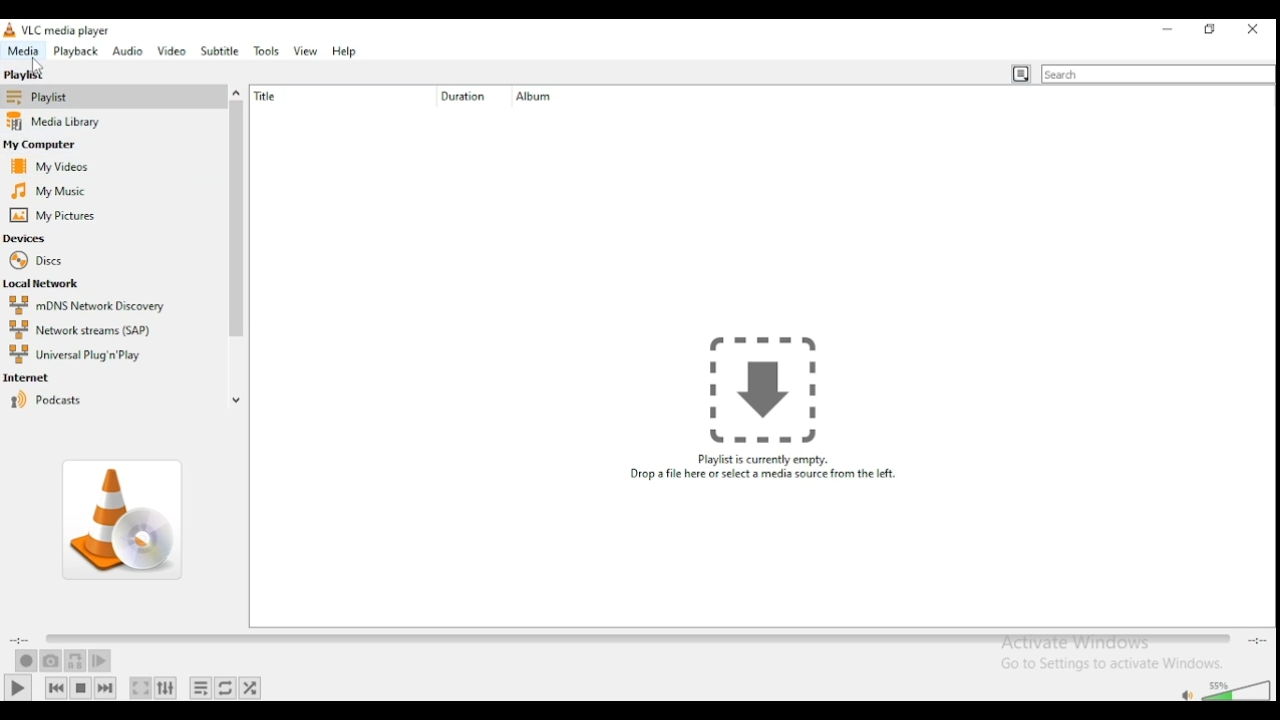 Image resolution: width=1280 pixels, height=720 pixels. I want to click on discs, so click(37, 260).